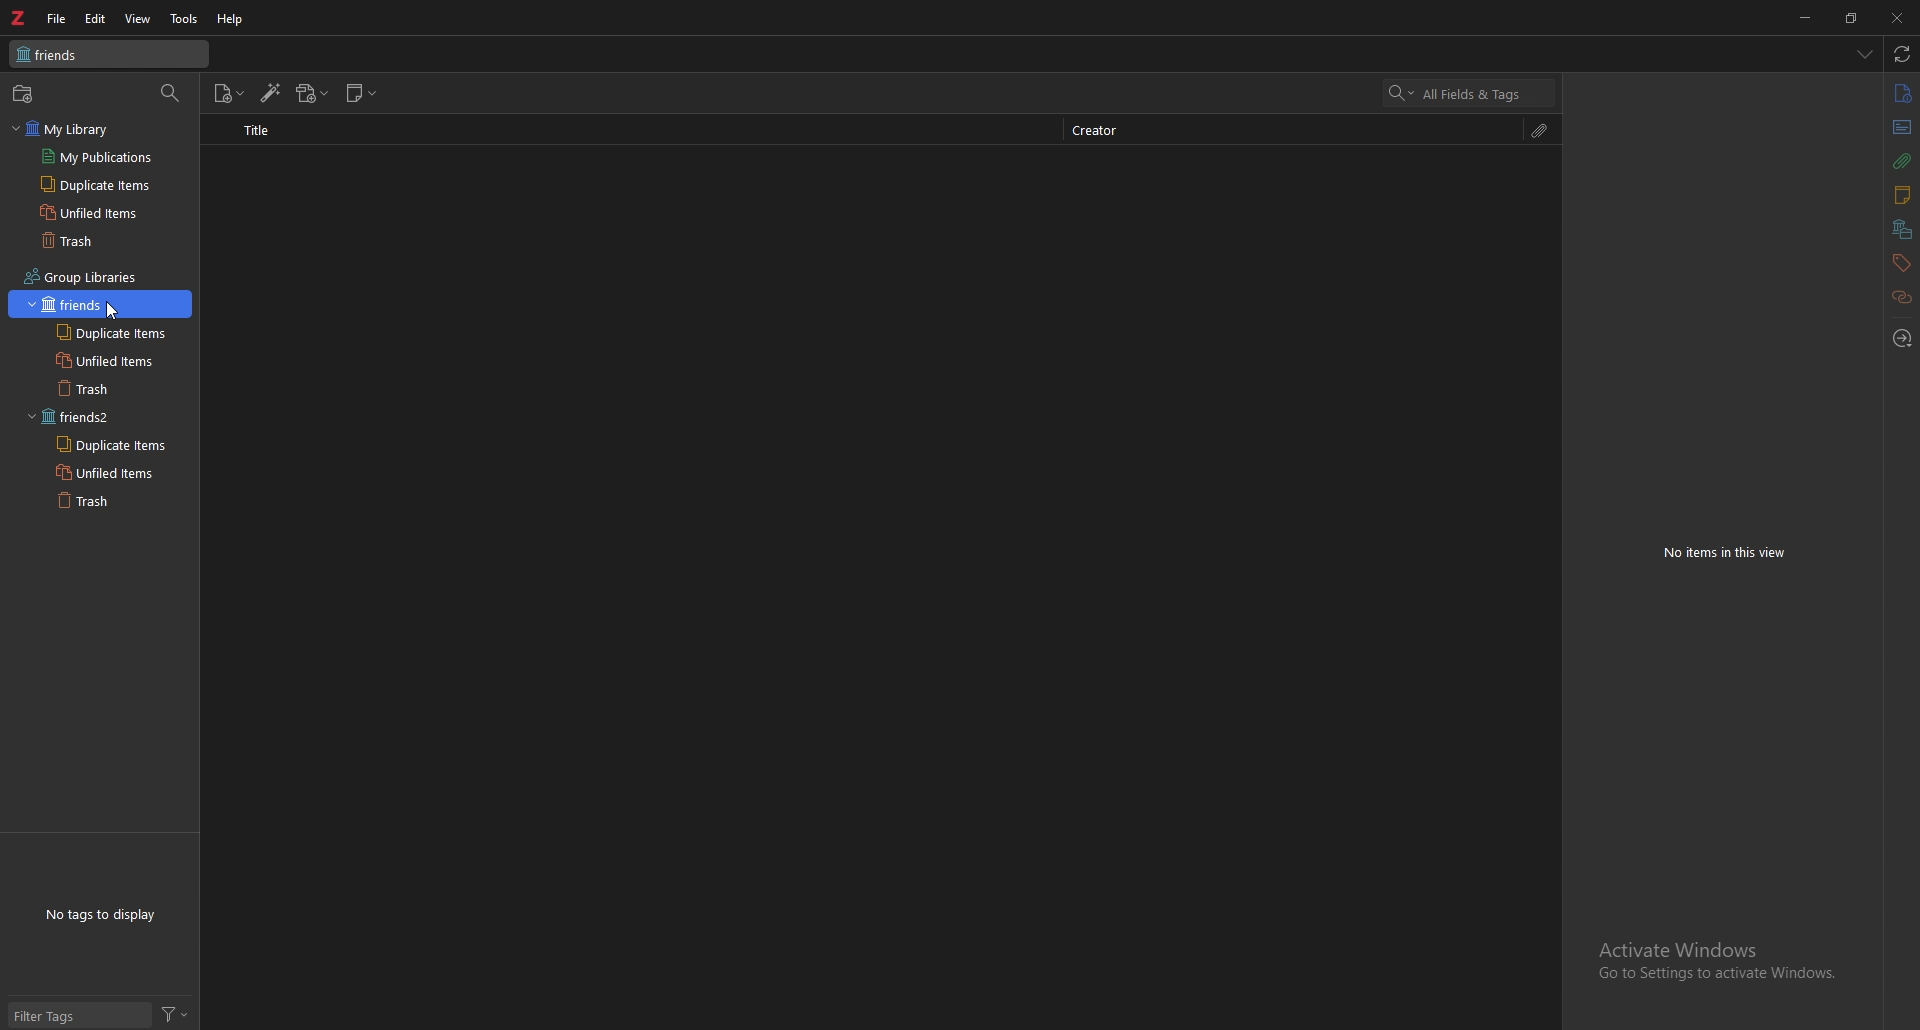  What do you see at coordinates (104, 914) in the screenshot?
I see `No tags to display` at bounding box center [104, 914].